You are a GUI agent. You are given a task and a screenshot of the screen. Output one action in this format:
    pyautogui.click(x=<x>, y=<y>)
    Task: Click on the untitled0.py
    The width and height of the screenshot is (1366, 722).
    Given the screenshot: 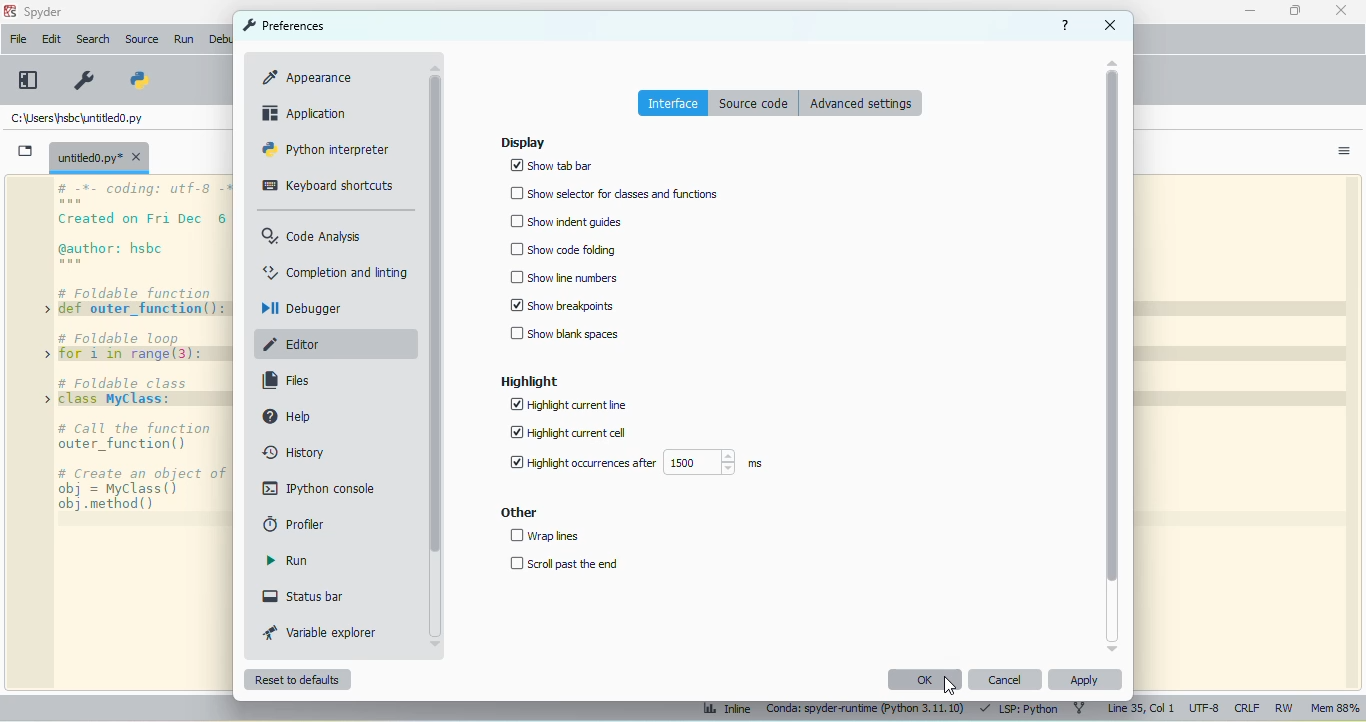 What is the action you would take?
    pyautogui.click(x=74, y=118)
    